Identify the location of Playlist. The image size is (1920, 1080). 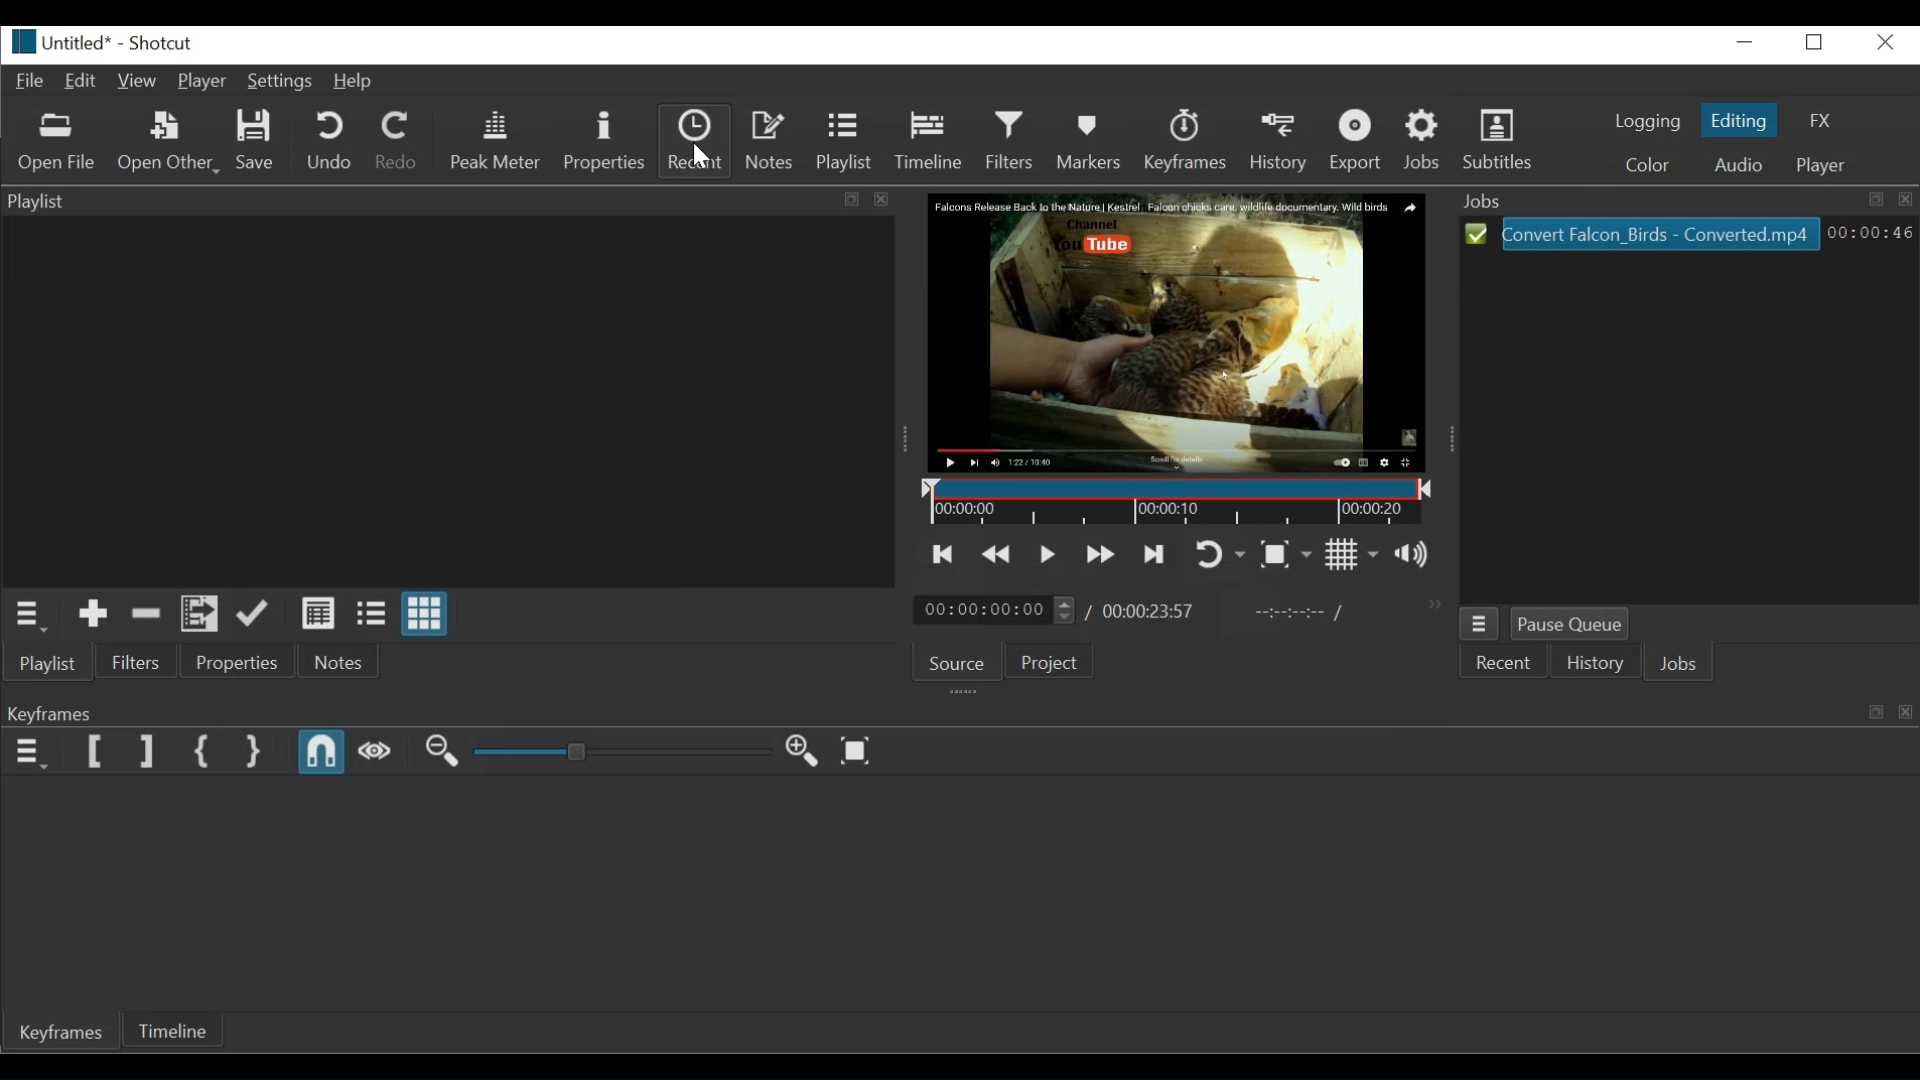
(848, 143).